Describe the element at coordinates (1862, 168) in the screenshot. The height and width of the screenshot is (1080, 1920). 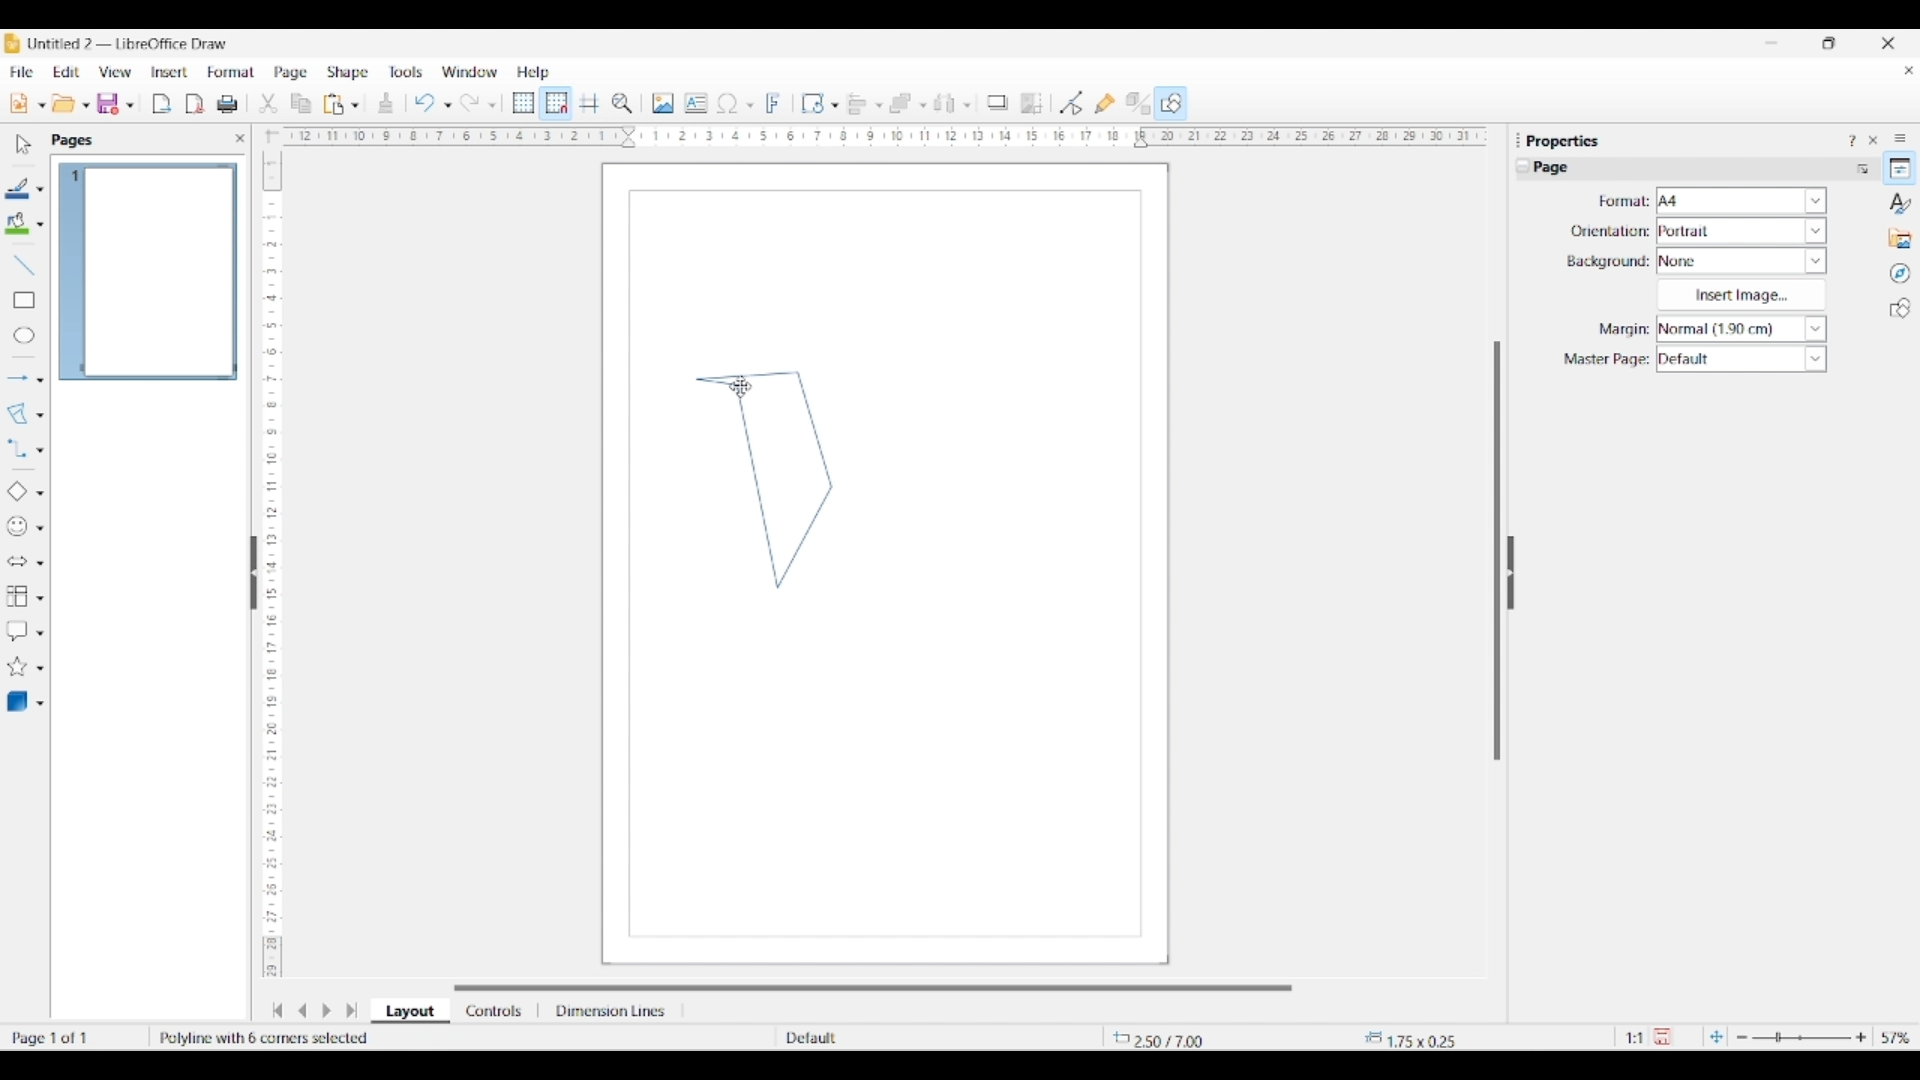
I see `More options` at that location.